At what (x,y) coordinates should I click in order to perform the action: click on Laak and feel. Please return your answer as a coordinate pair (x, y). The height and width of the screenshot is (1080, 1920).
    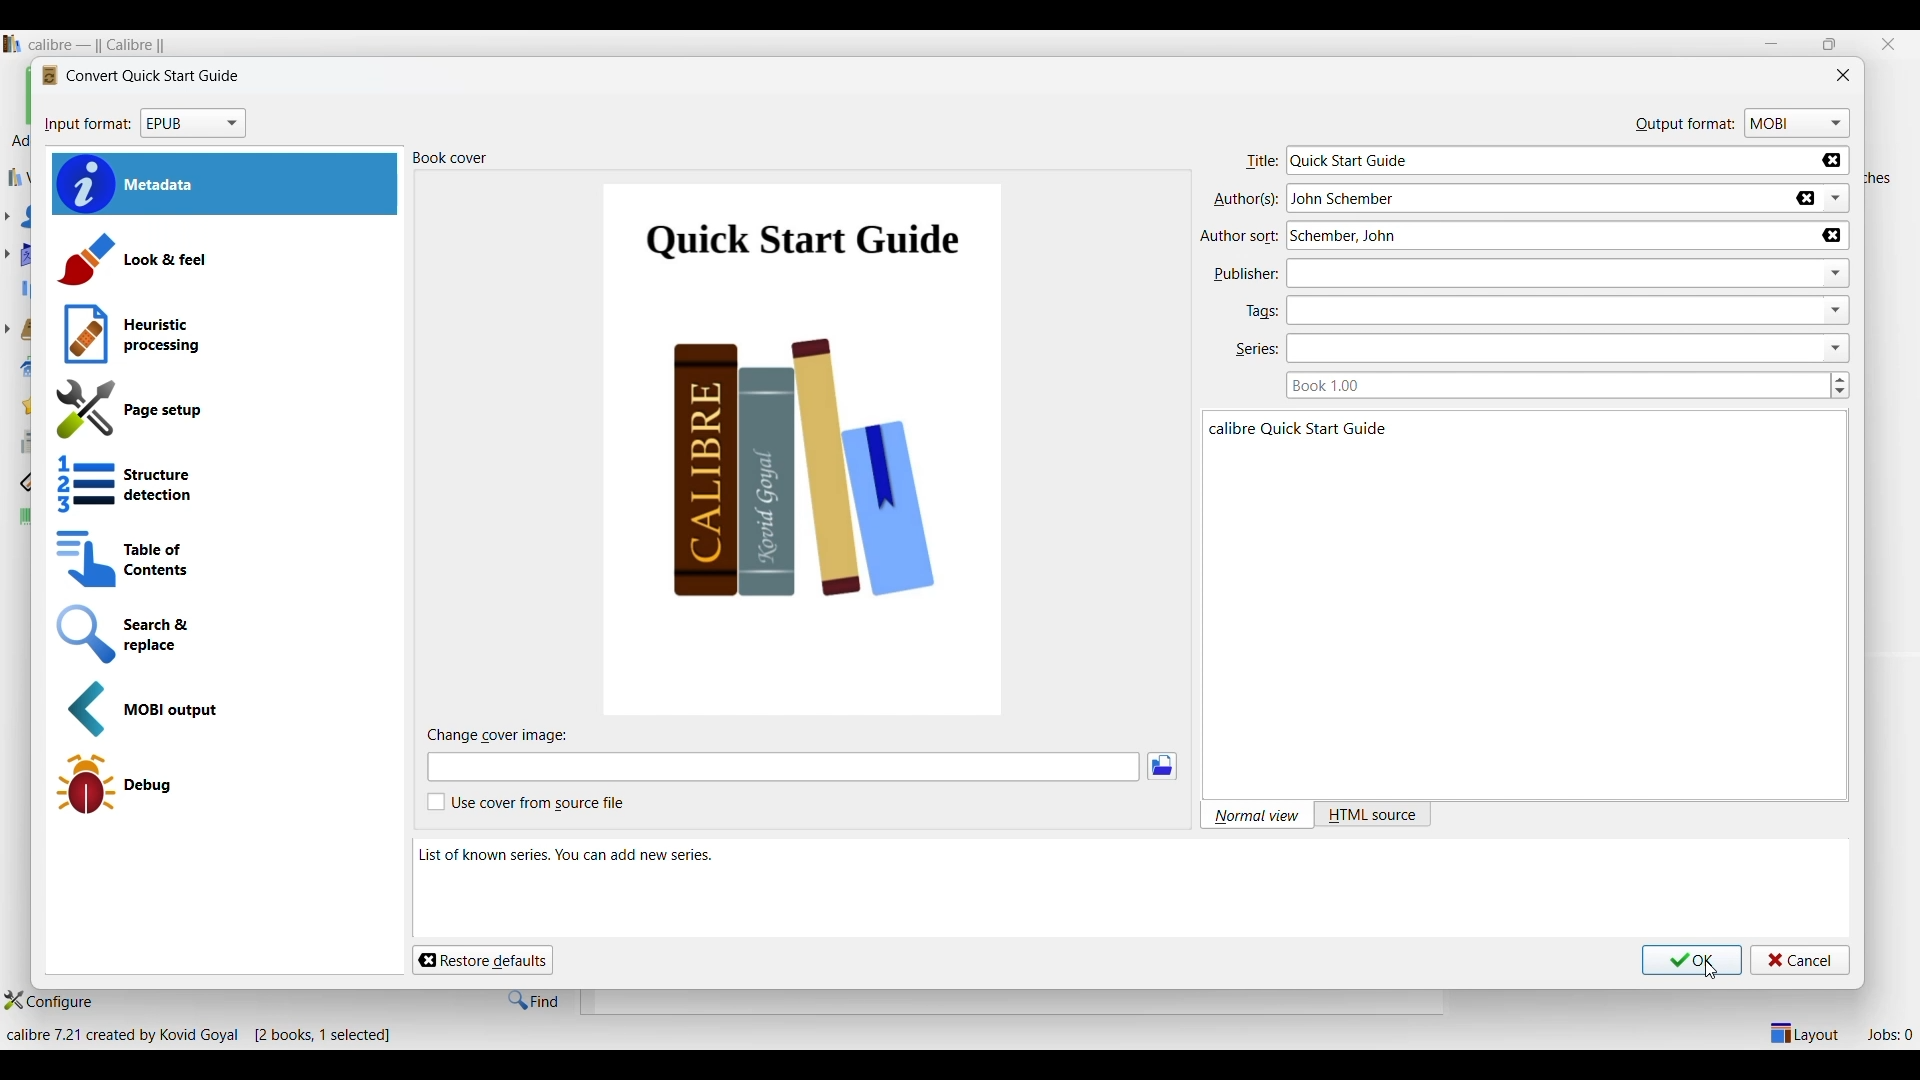
    Looking at the image, I should click on (222, 259).